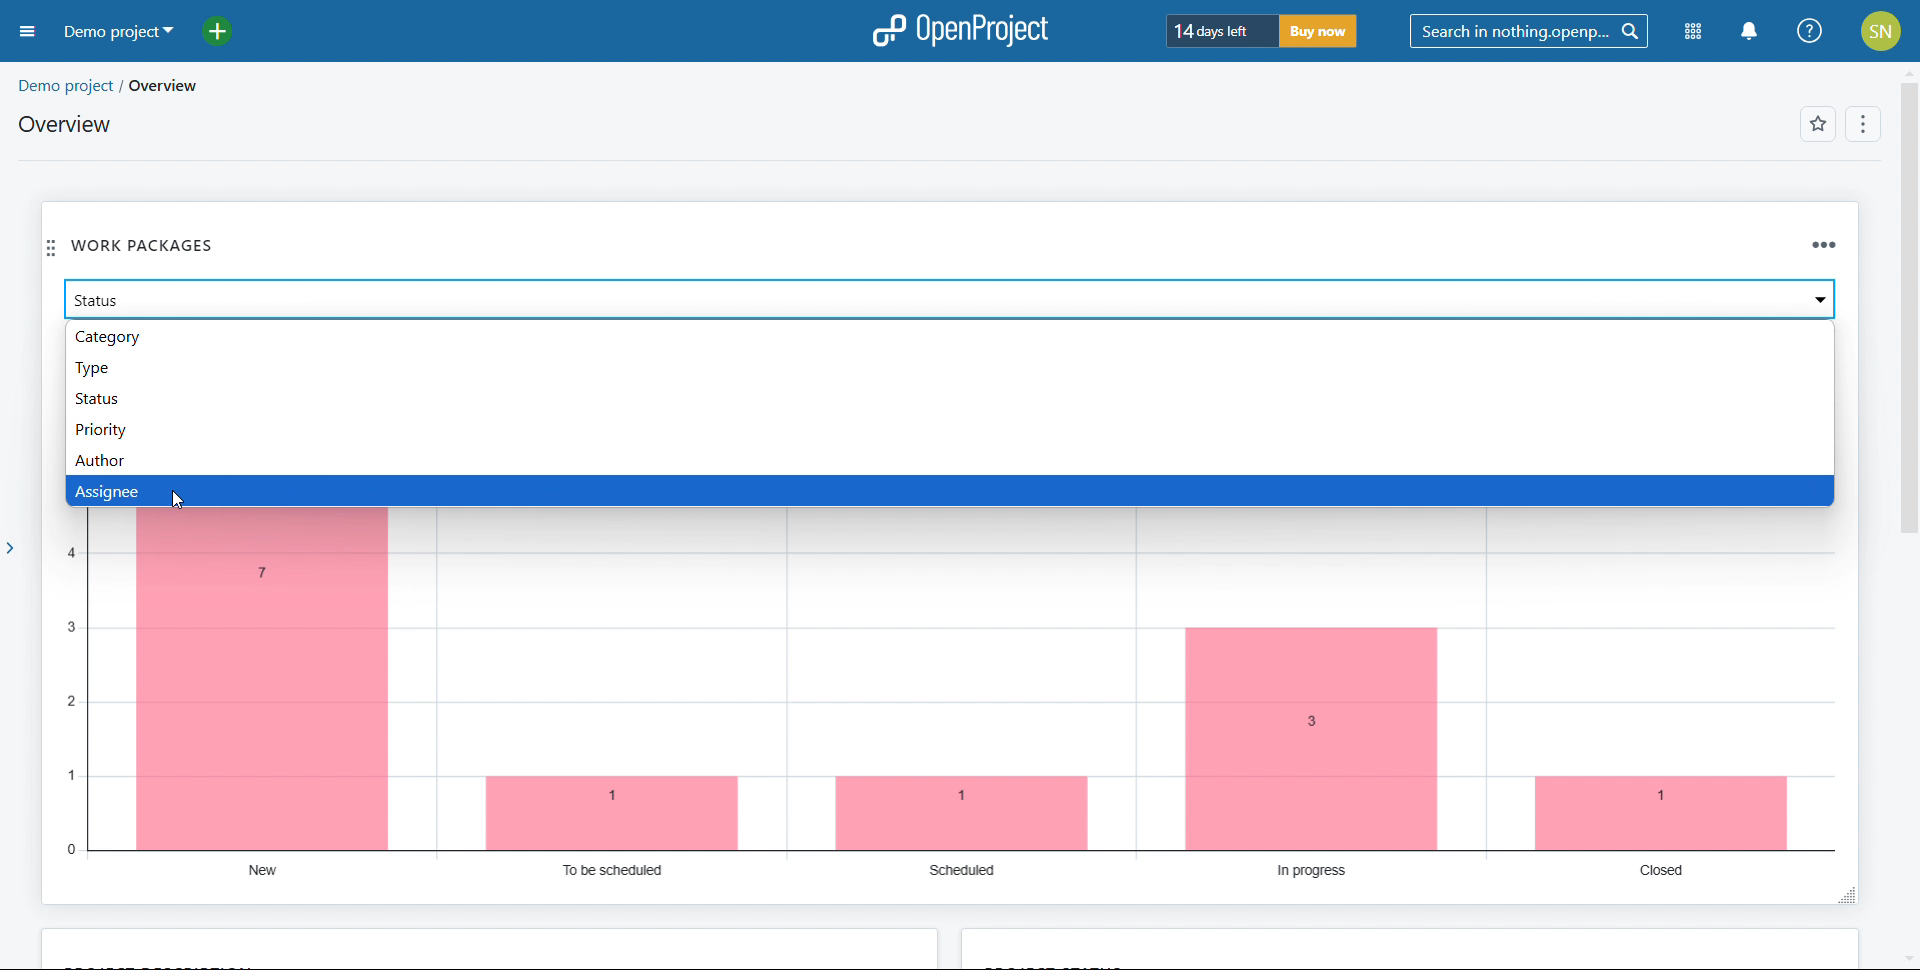 Image resolution: width=1920 pixels, height=970 pixels. Describe the element at coordinates (1908, 71) in the screenshot. I see `scroll up` at that location.